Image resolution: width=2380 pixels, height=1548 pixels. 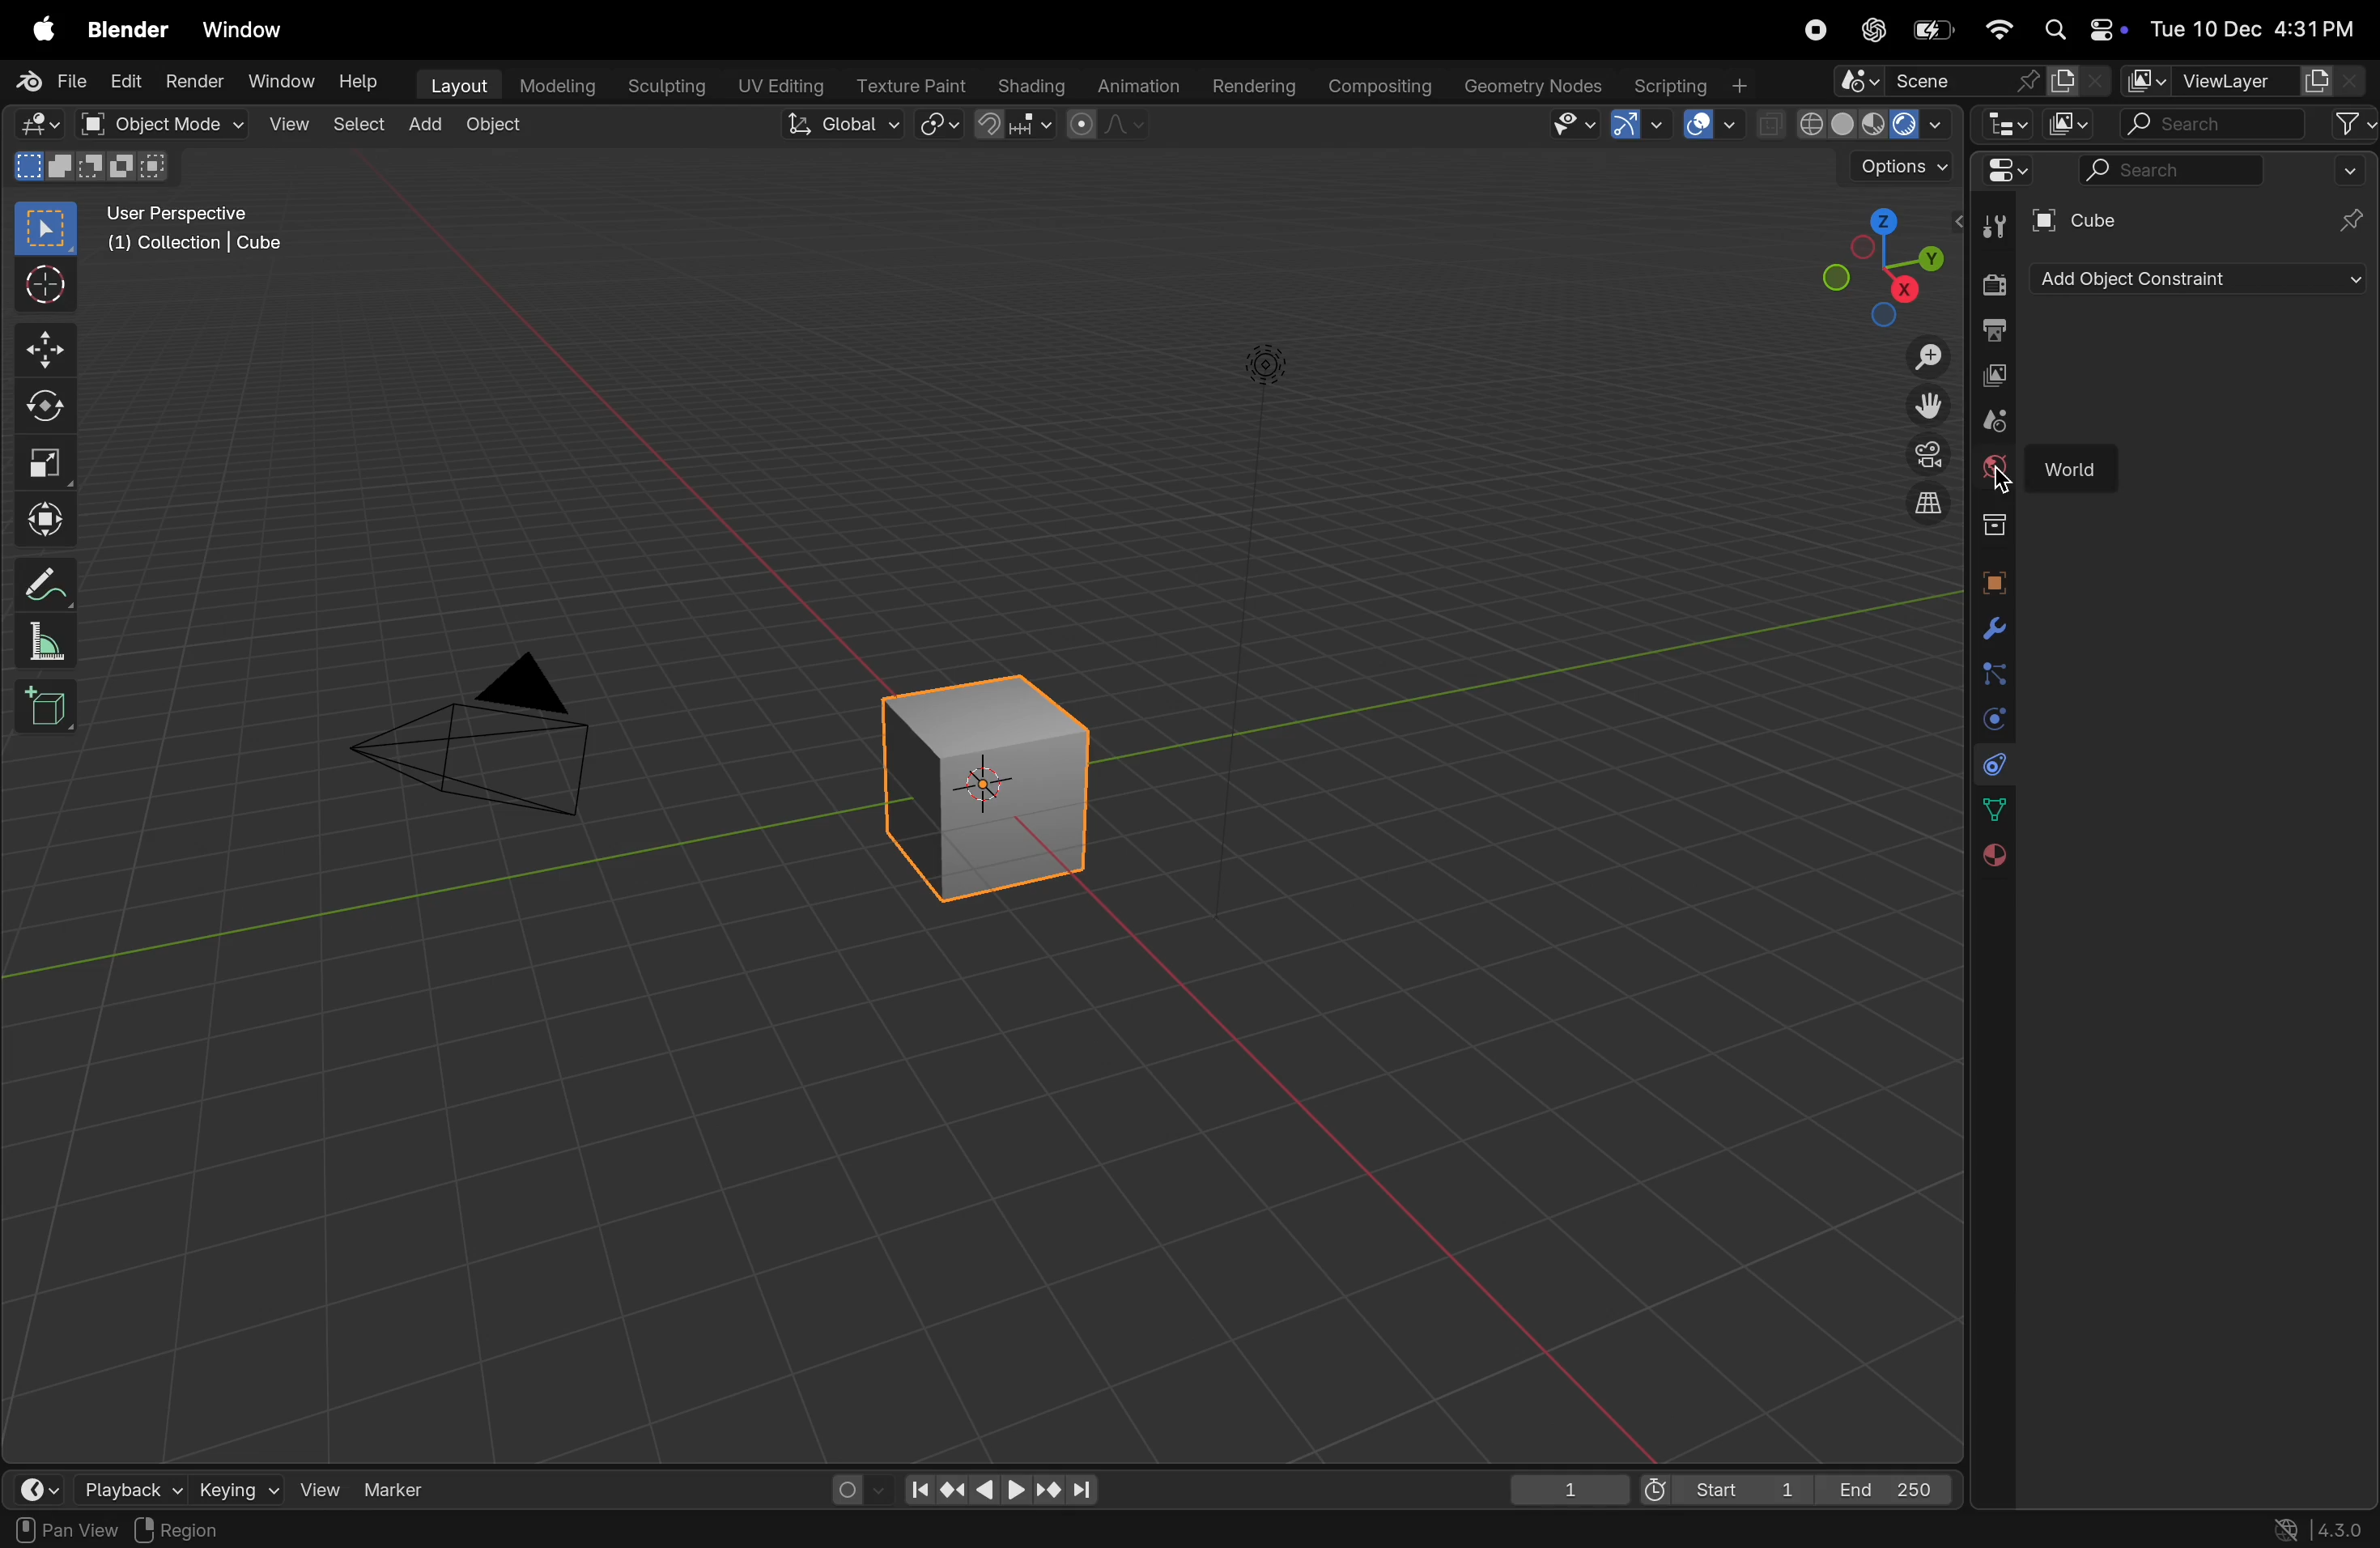 I want to click on mode, so click(x=88, y=168).